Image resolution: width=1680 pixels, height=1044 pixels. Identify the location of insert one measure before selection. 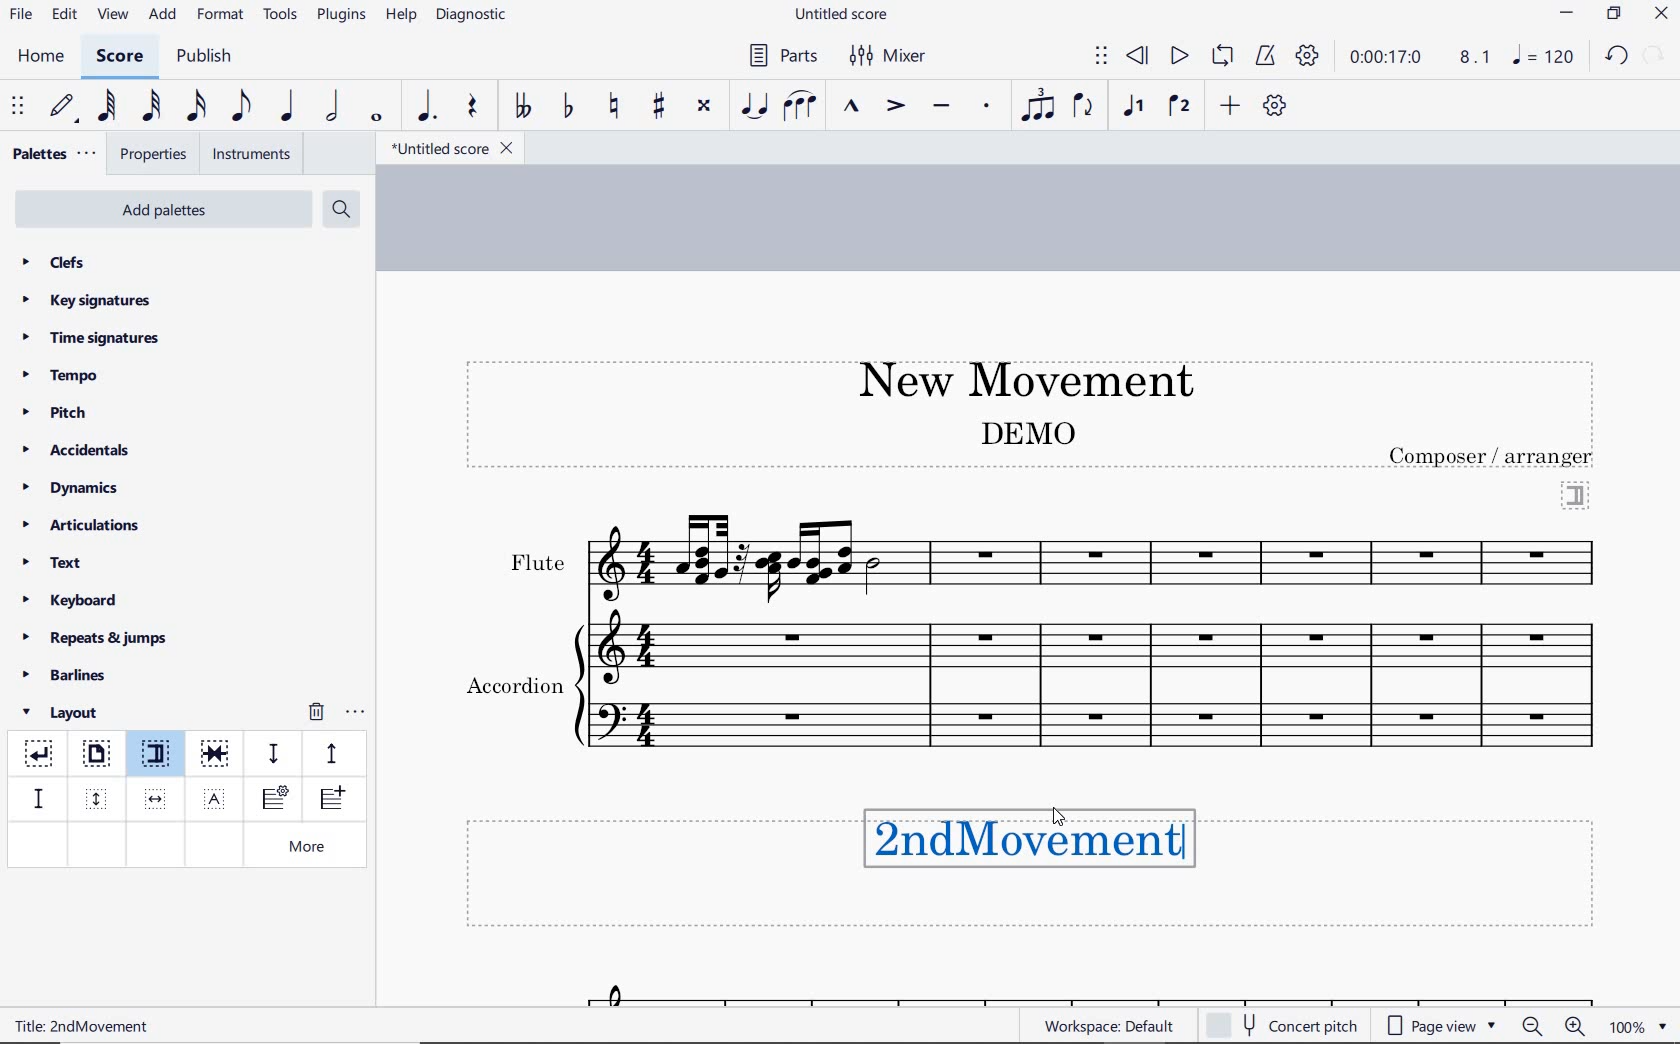
(329, 801).